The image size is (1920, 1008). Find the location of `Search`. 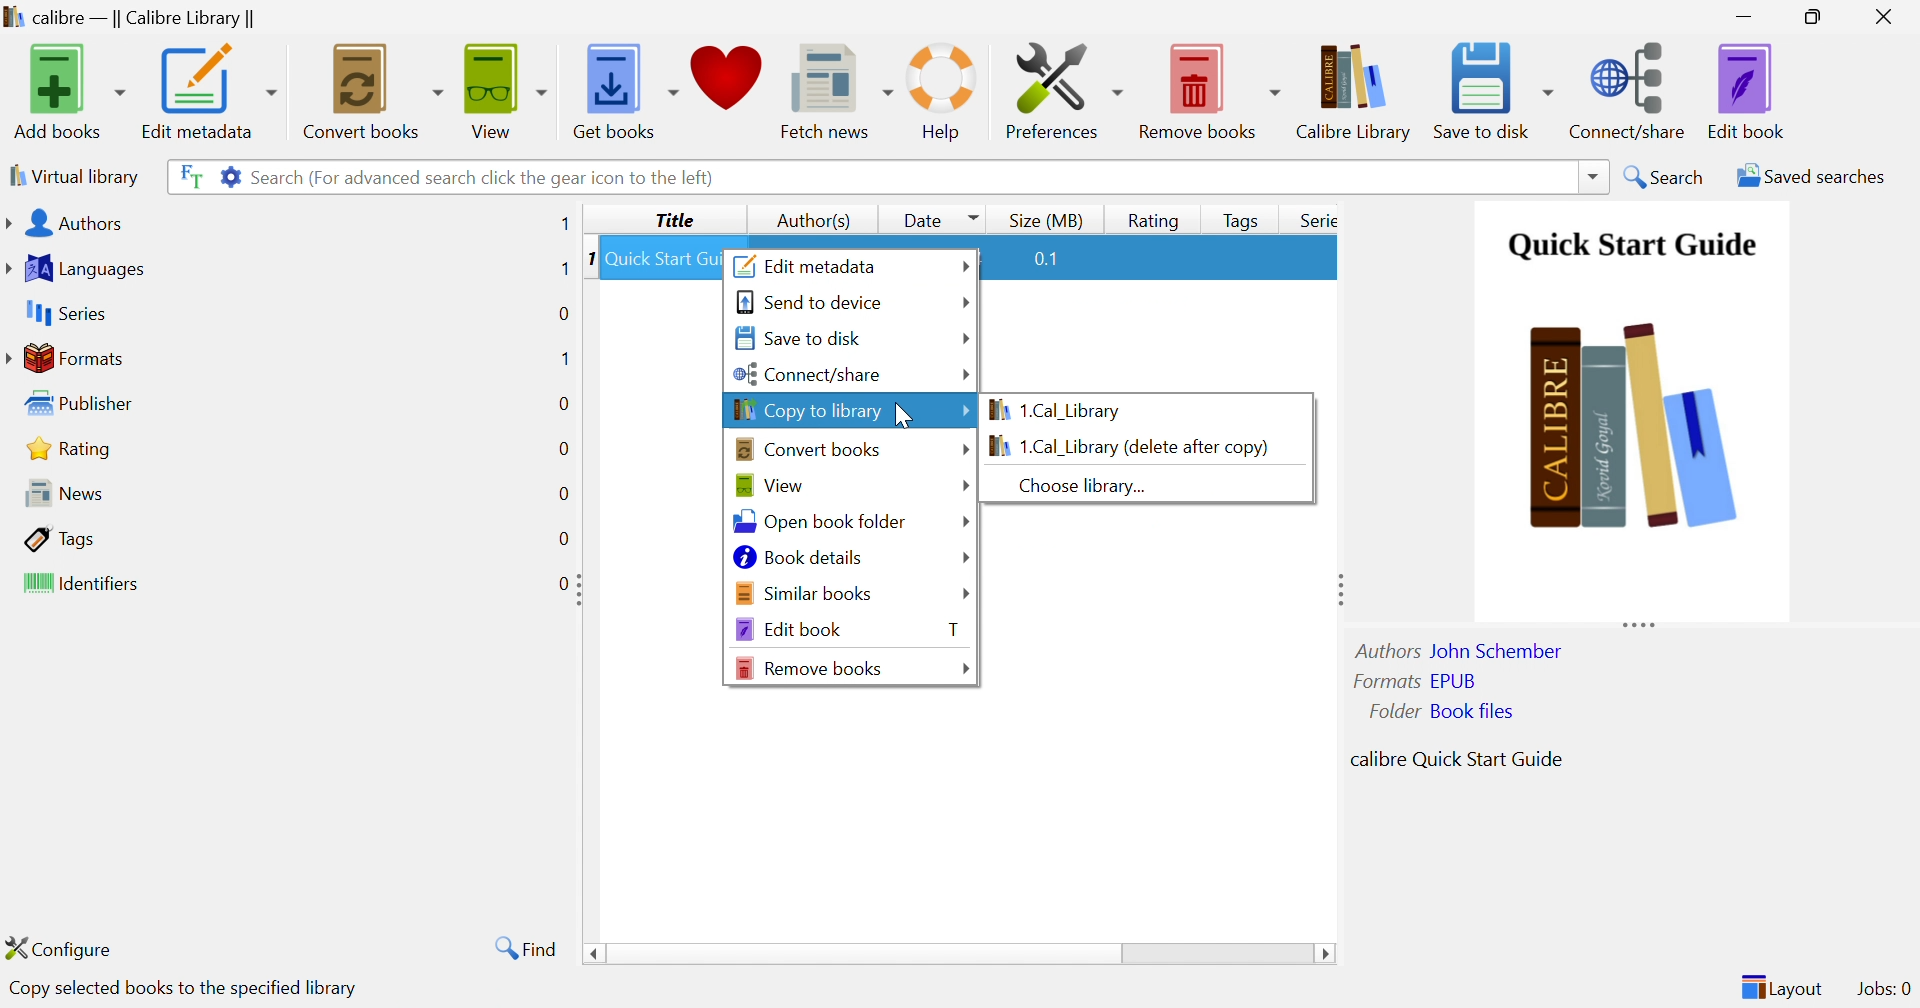

Search is located at coordinates (1666, 175).